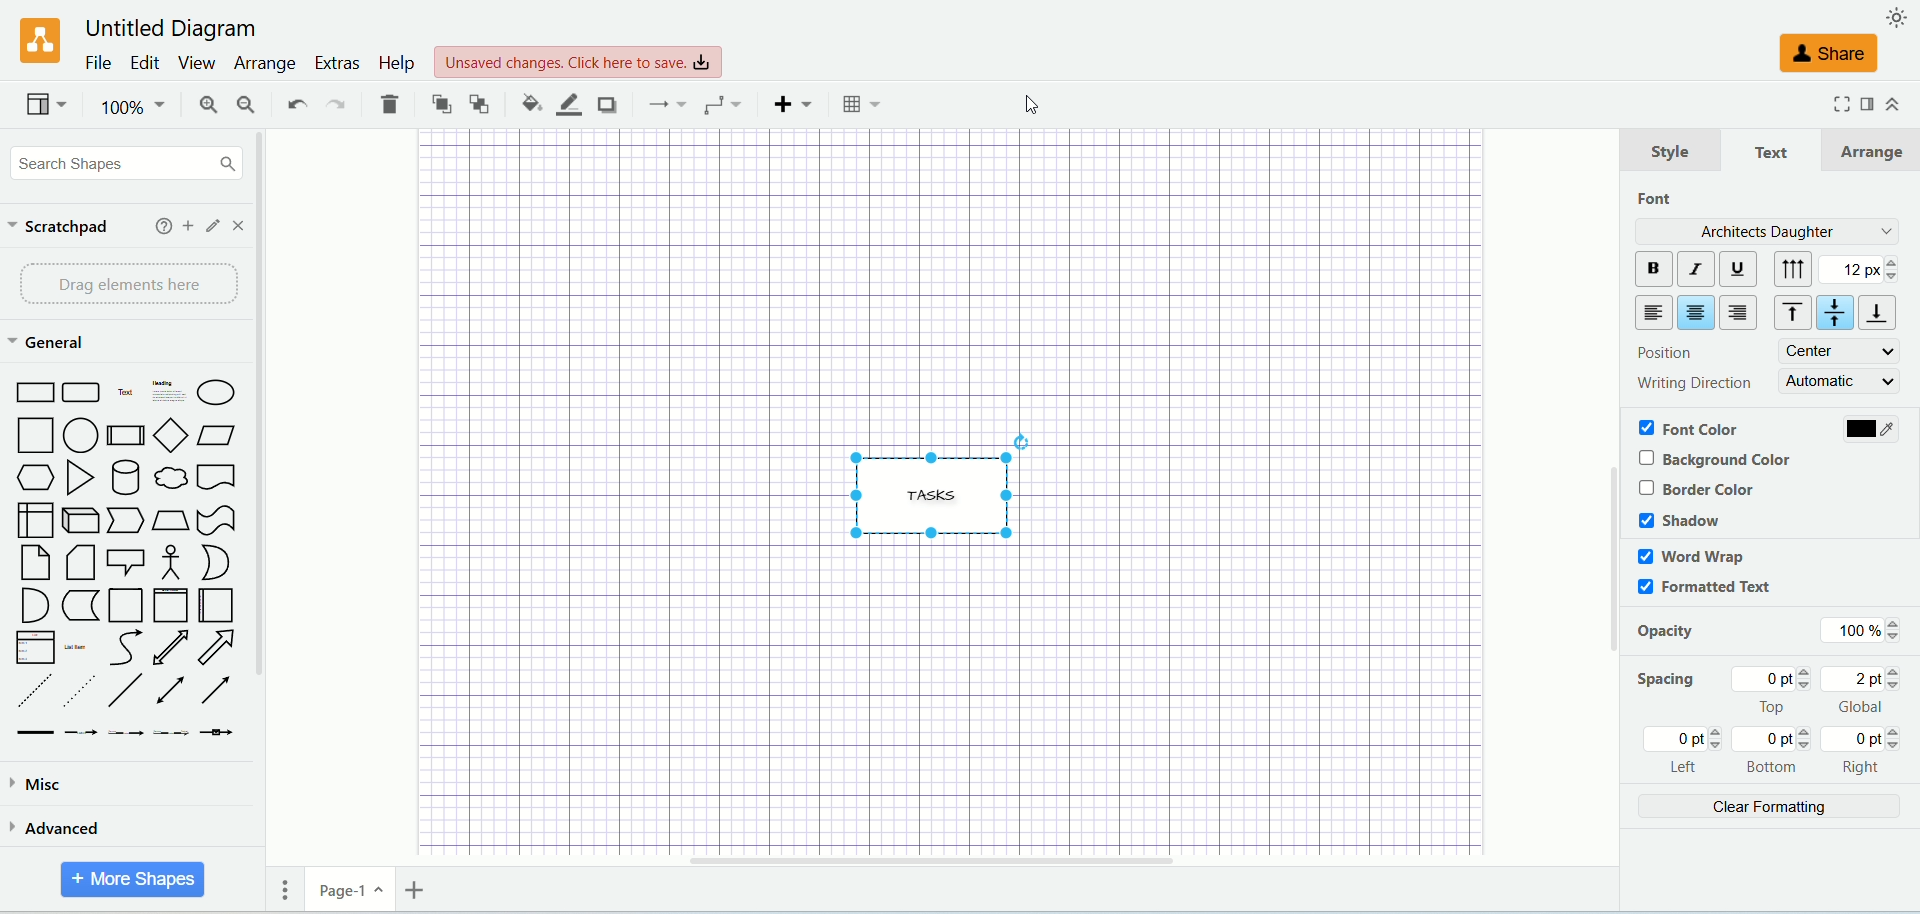 This screenshot has width=1920, height=914. What do you see at coordinates (1704, 590) in the screenshot?
I see `formatted text` at bounding box center [1704, 590].